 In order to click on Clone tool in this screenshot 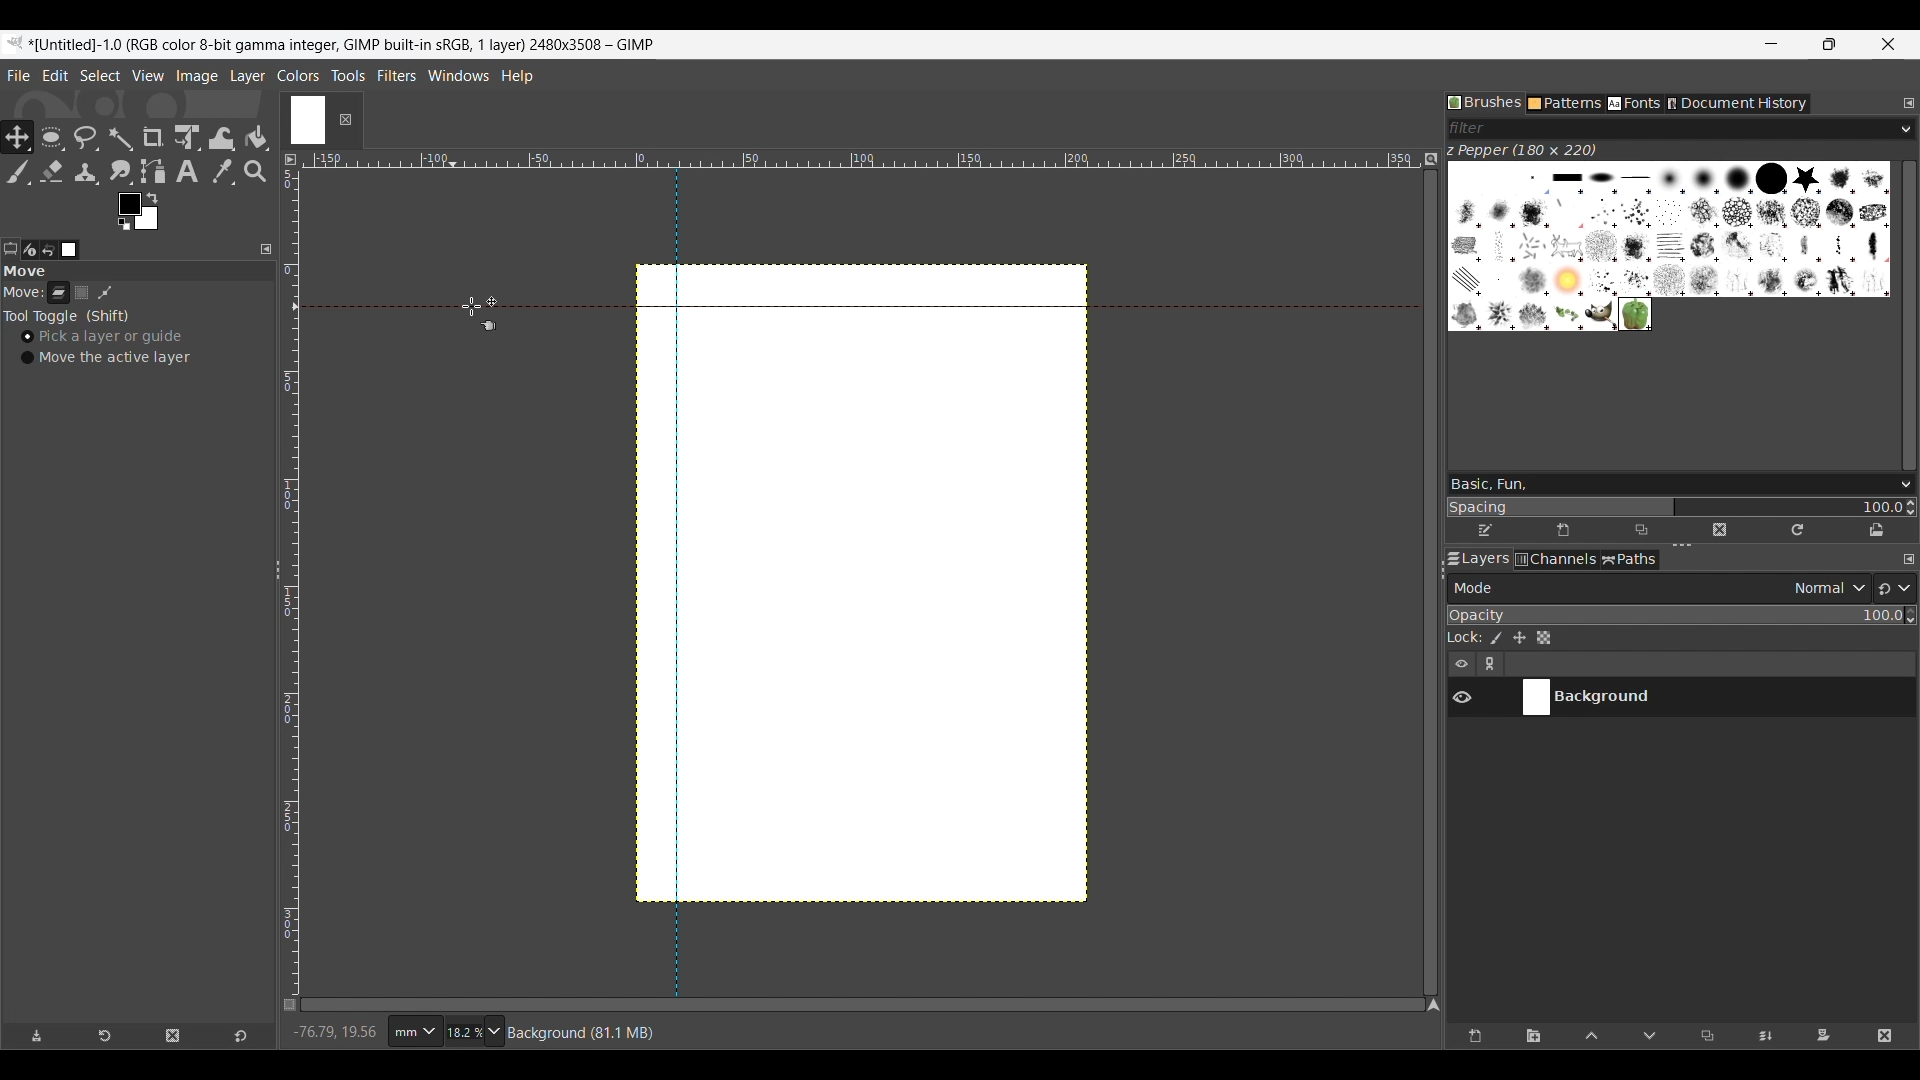, I will do `click(87, 173)`.